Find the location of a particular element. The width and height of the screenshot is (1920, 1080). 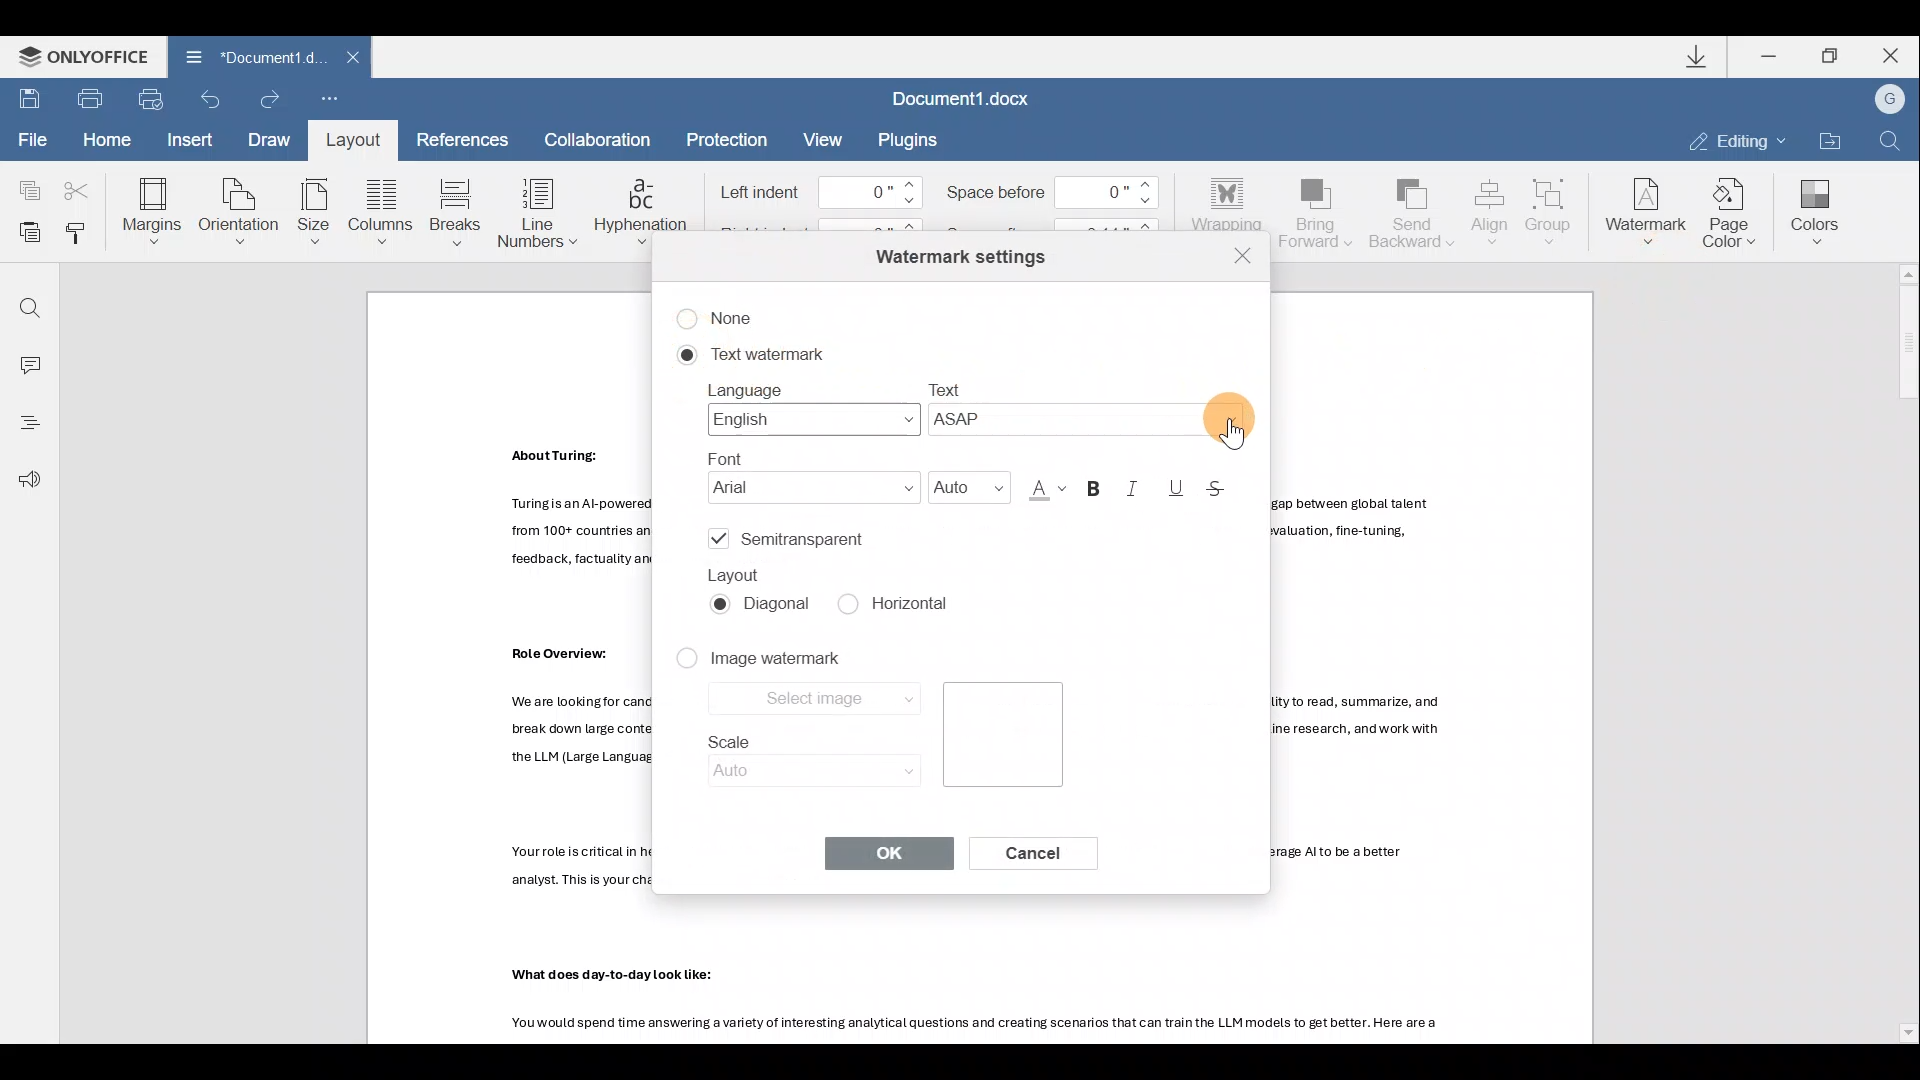

 is located at coordinates (563, 455).